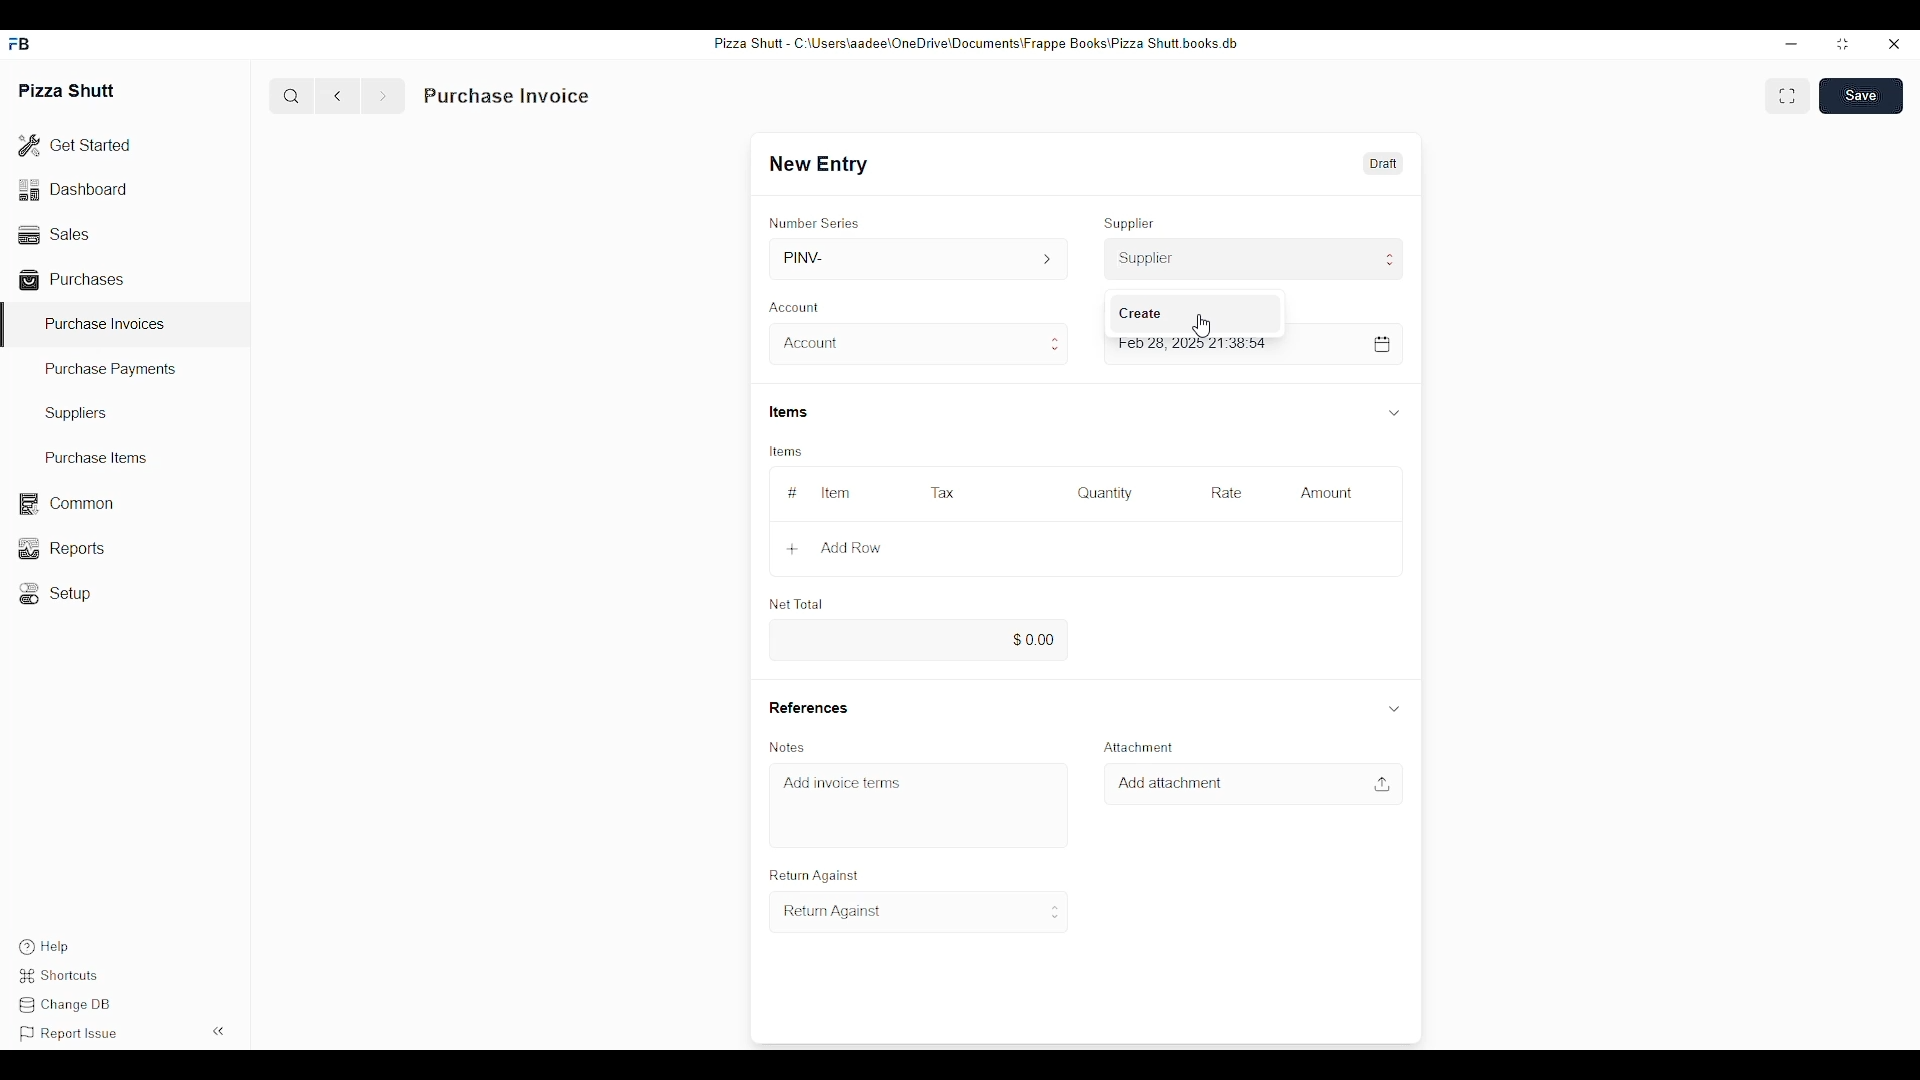 This screenshot has width=1920, height=1080. I want to click on Number Series, so click(814, 222).